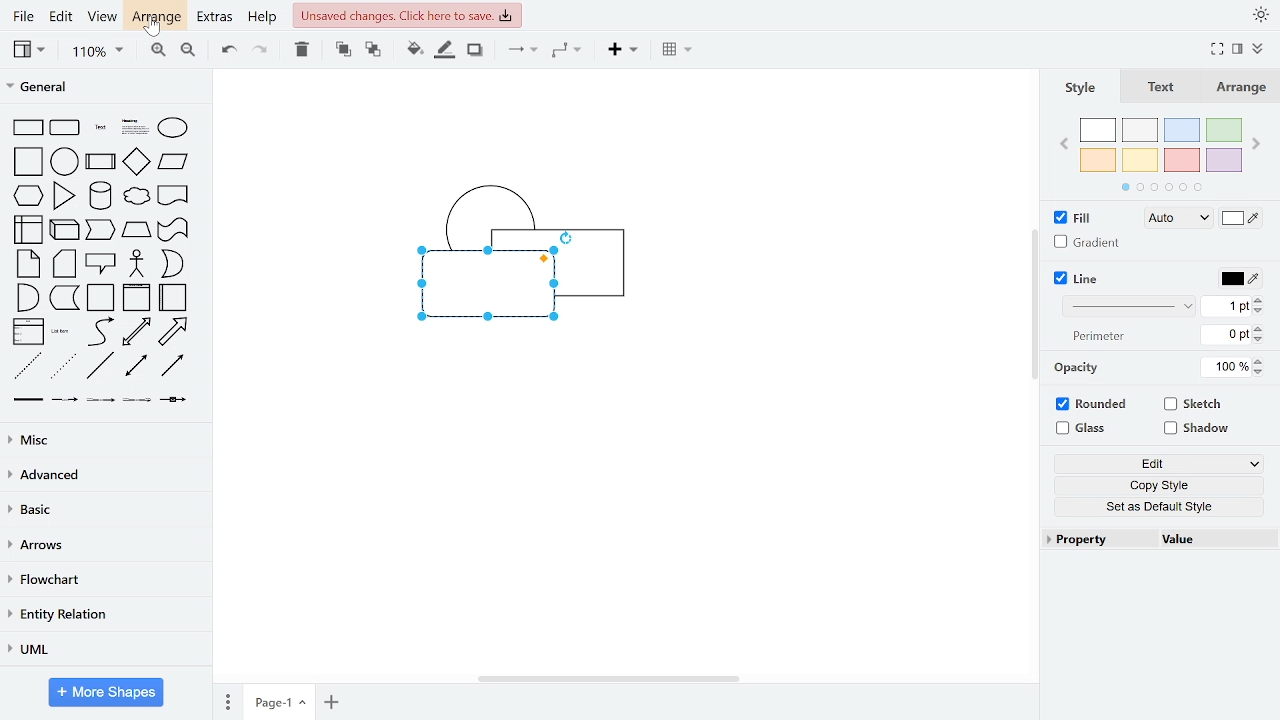 The width and height of the screenshot is (1280, 720). I want to click on dashed line, so click(27, 366).